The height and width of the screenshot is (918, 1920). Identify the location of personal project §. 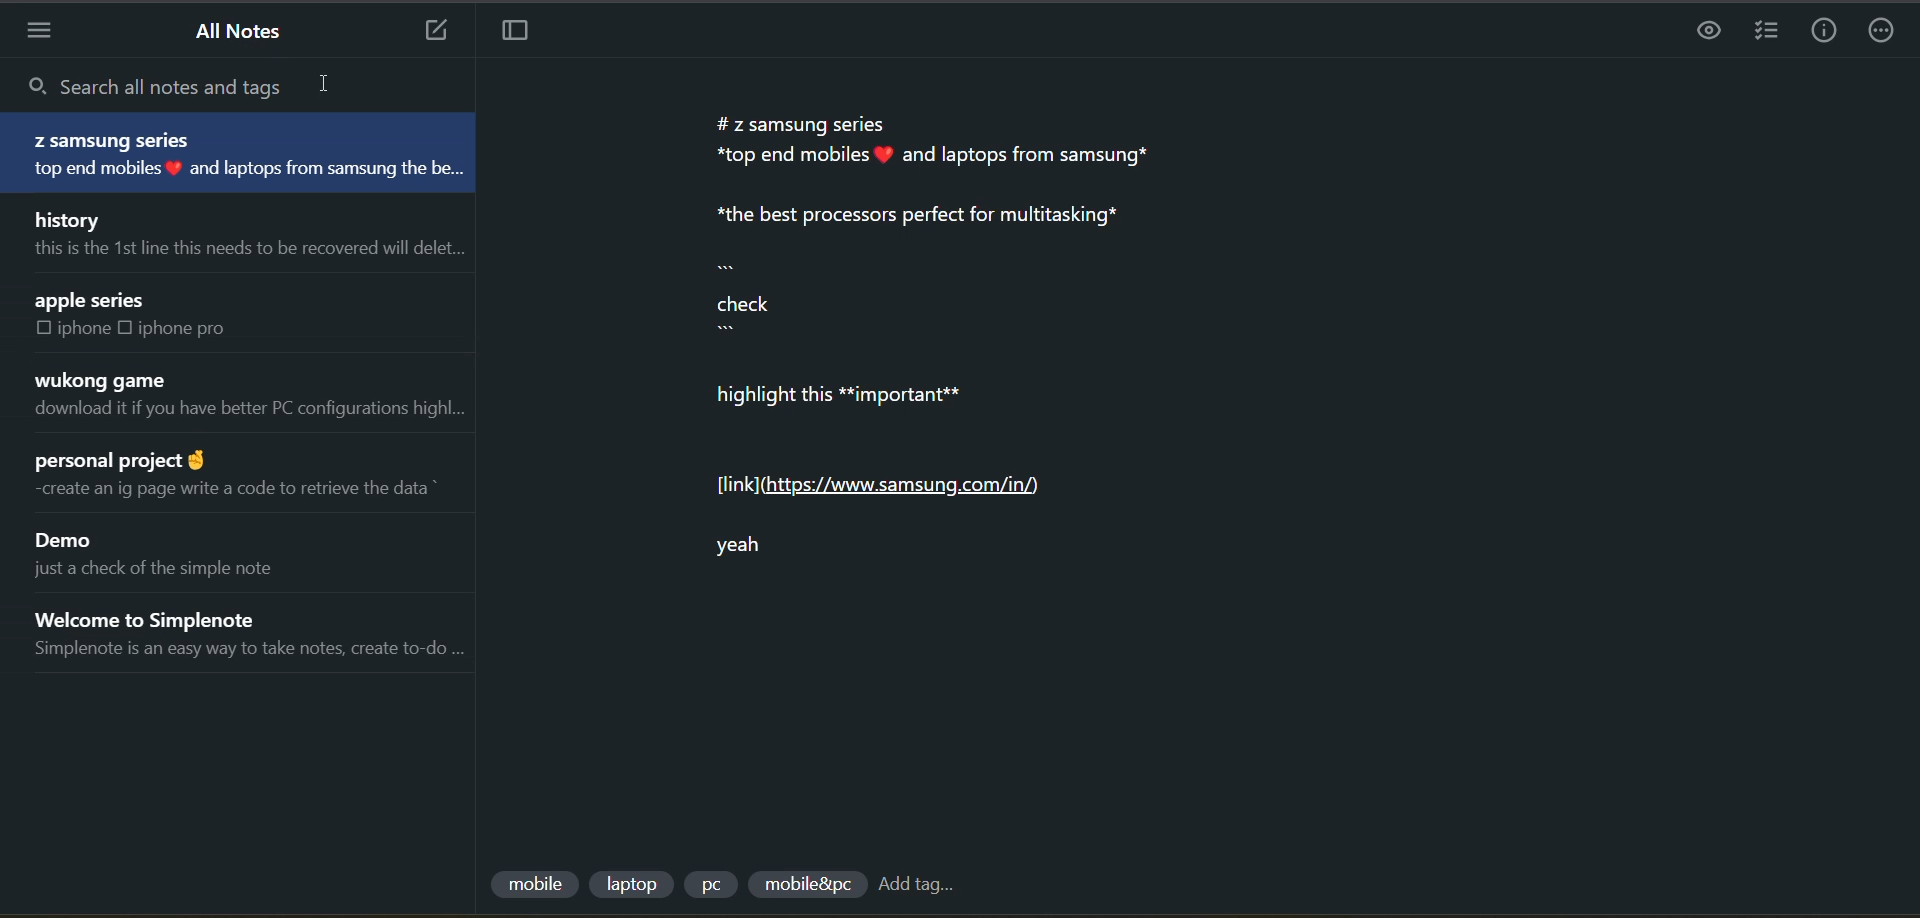
(141, 460).